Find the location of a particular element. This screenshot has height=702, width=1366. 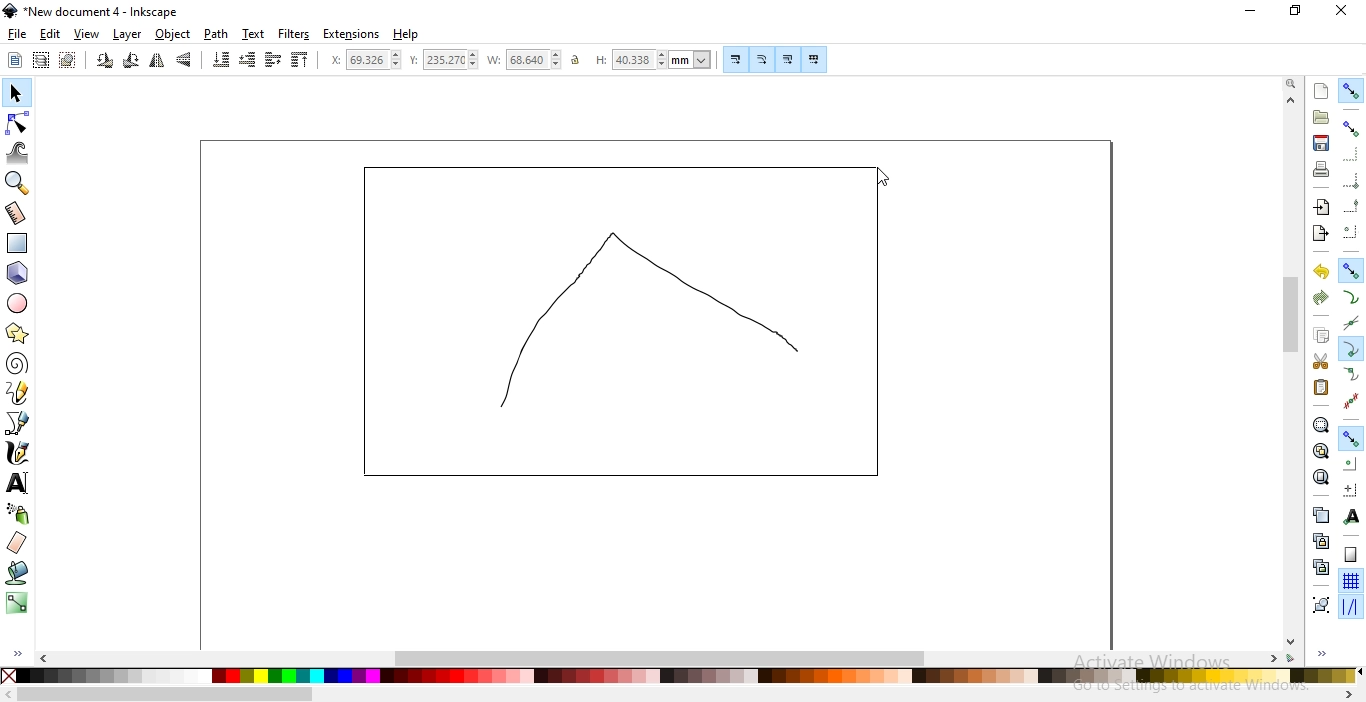

snap midpoints of line segments is located at coordinates (1352, 400).